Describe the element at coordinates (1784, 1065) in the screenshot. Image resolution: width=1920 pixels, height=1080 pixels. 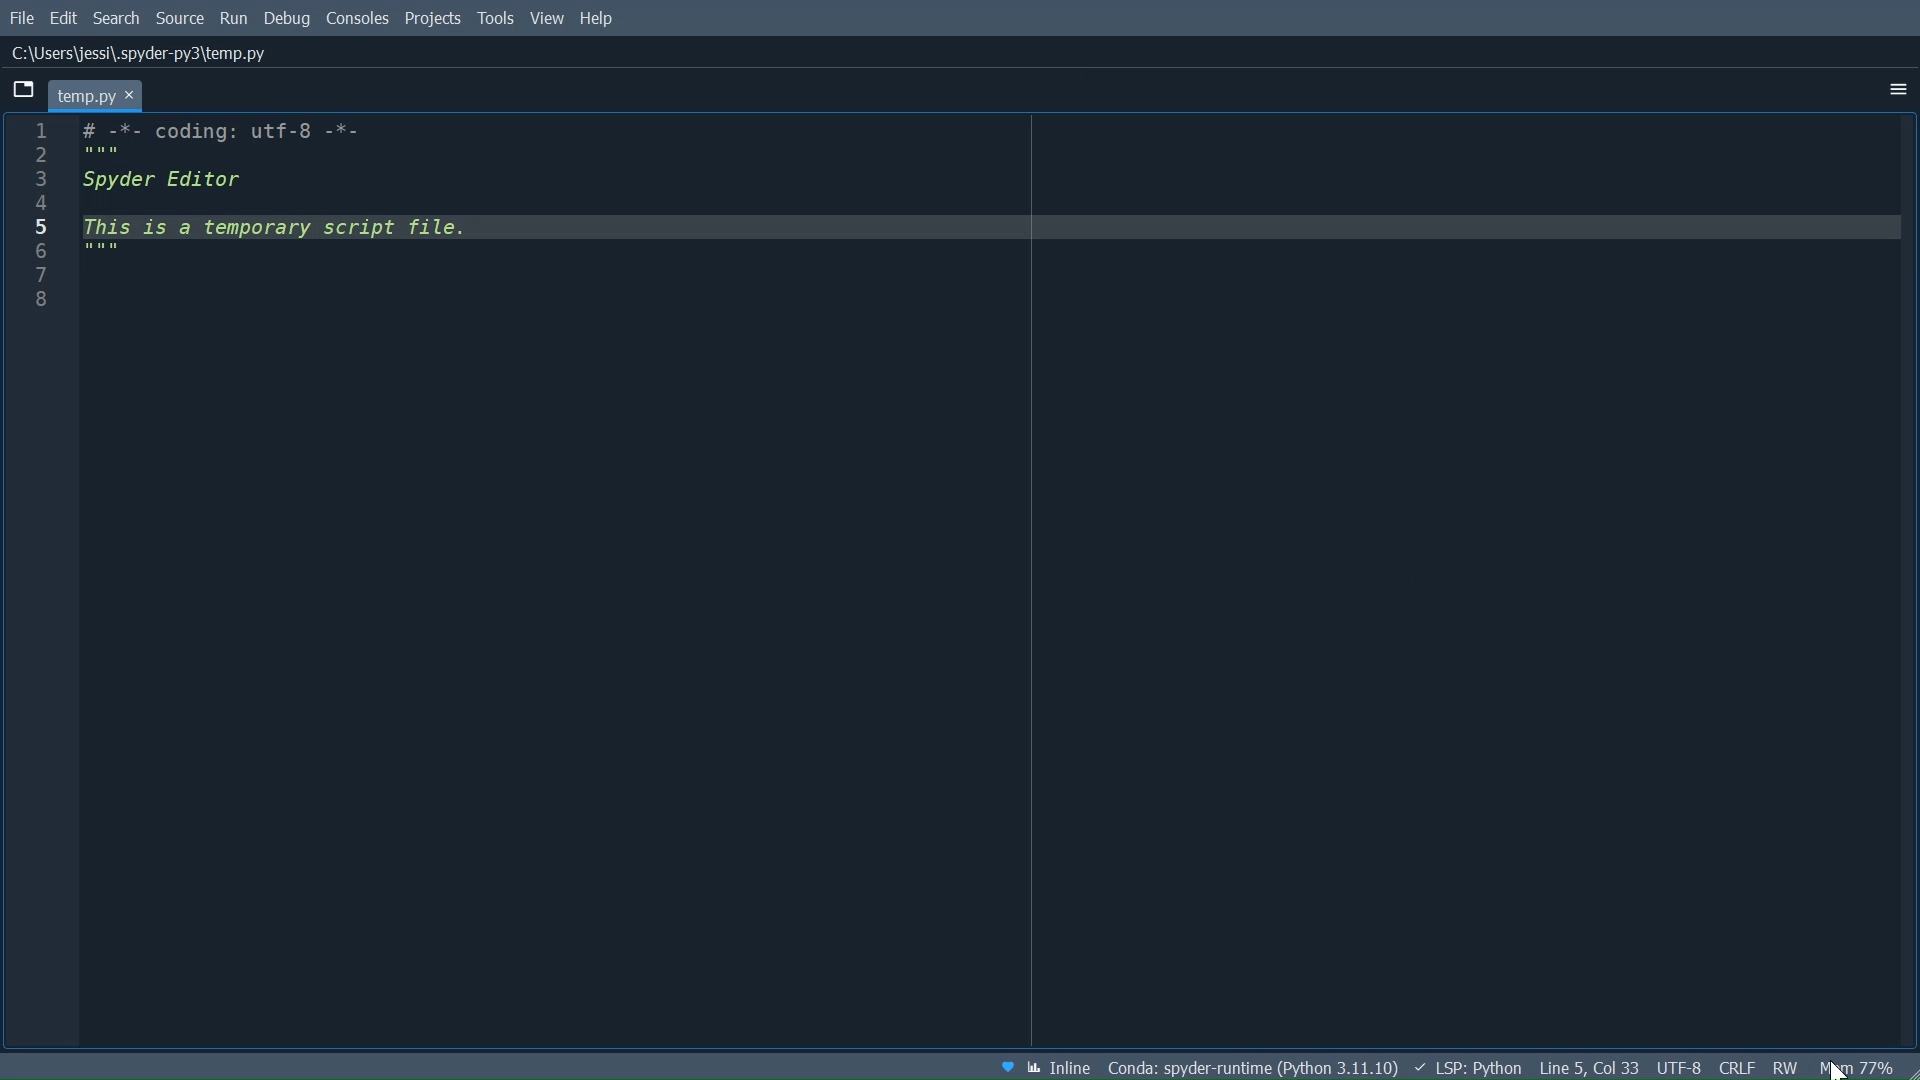
I see `File Permission` at that location.